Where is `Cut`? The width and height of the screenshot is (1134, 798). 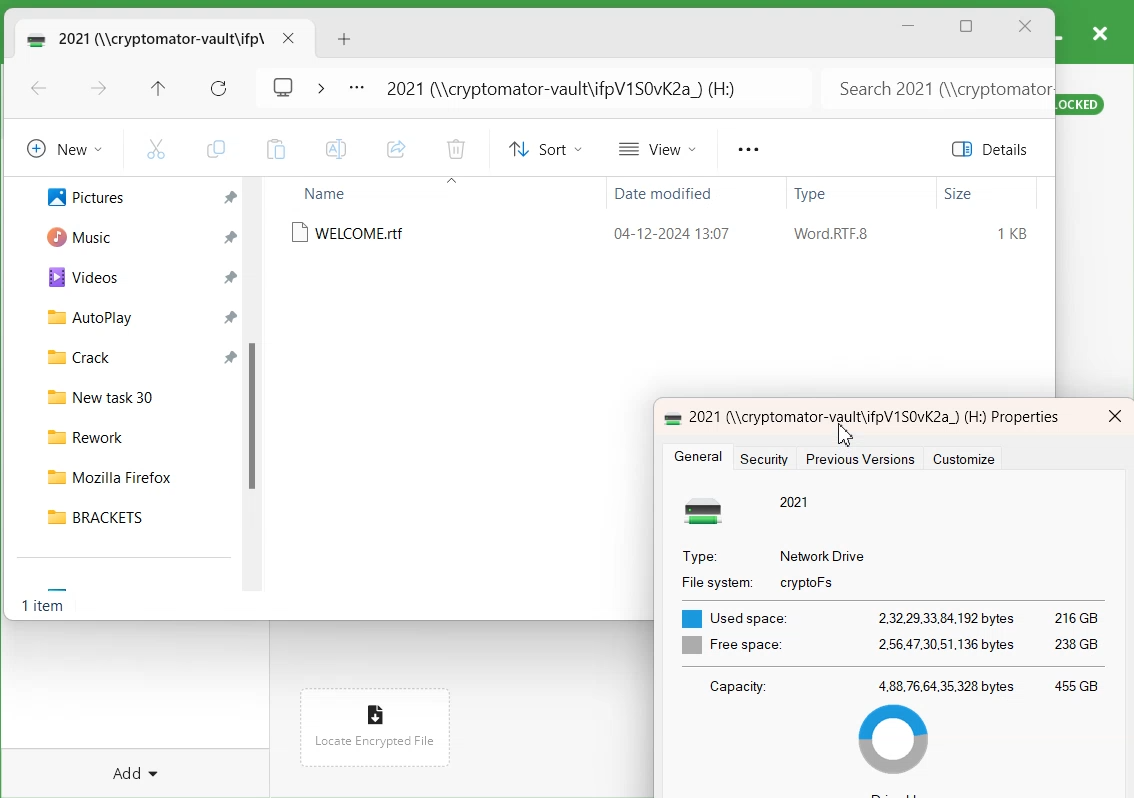
Cut is located at coordinates (156, 148).